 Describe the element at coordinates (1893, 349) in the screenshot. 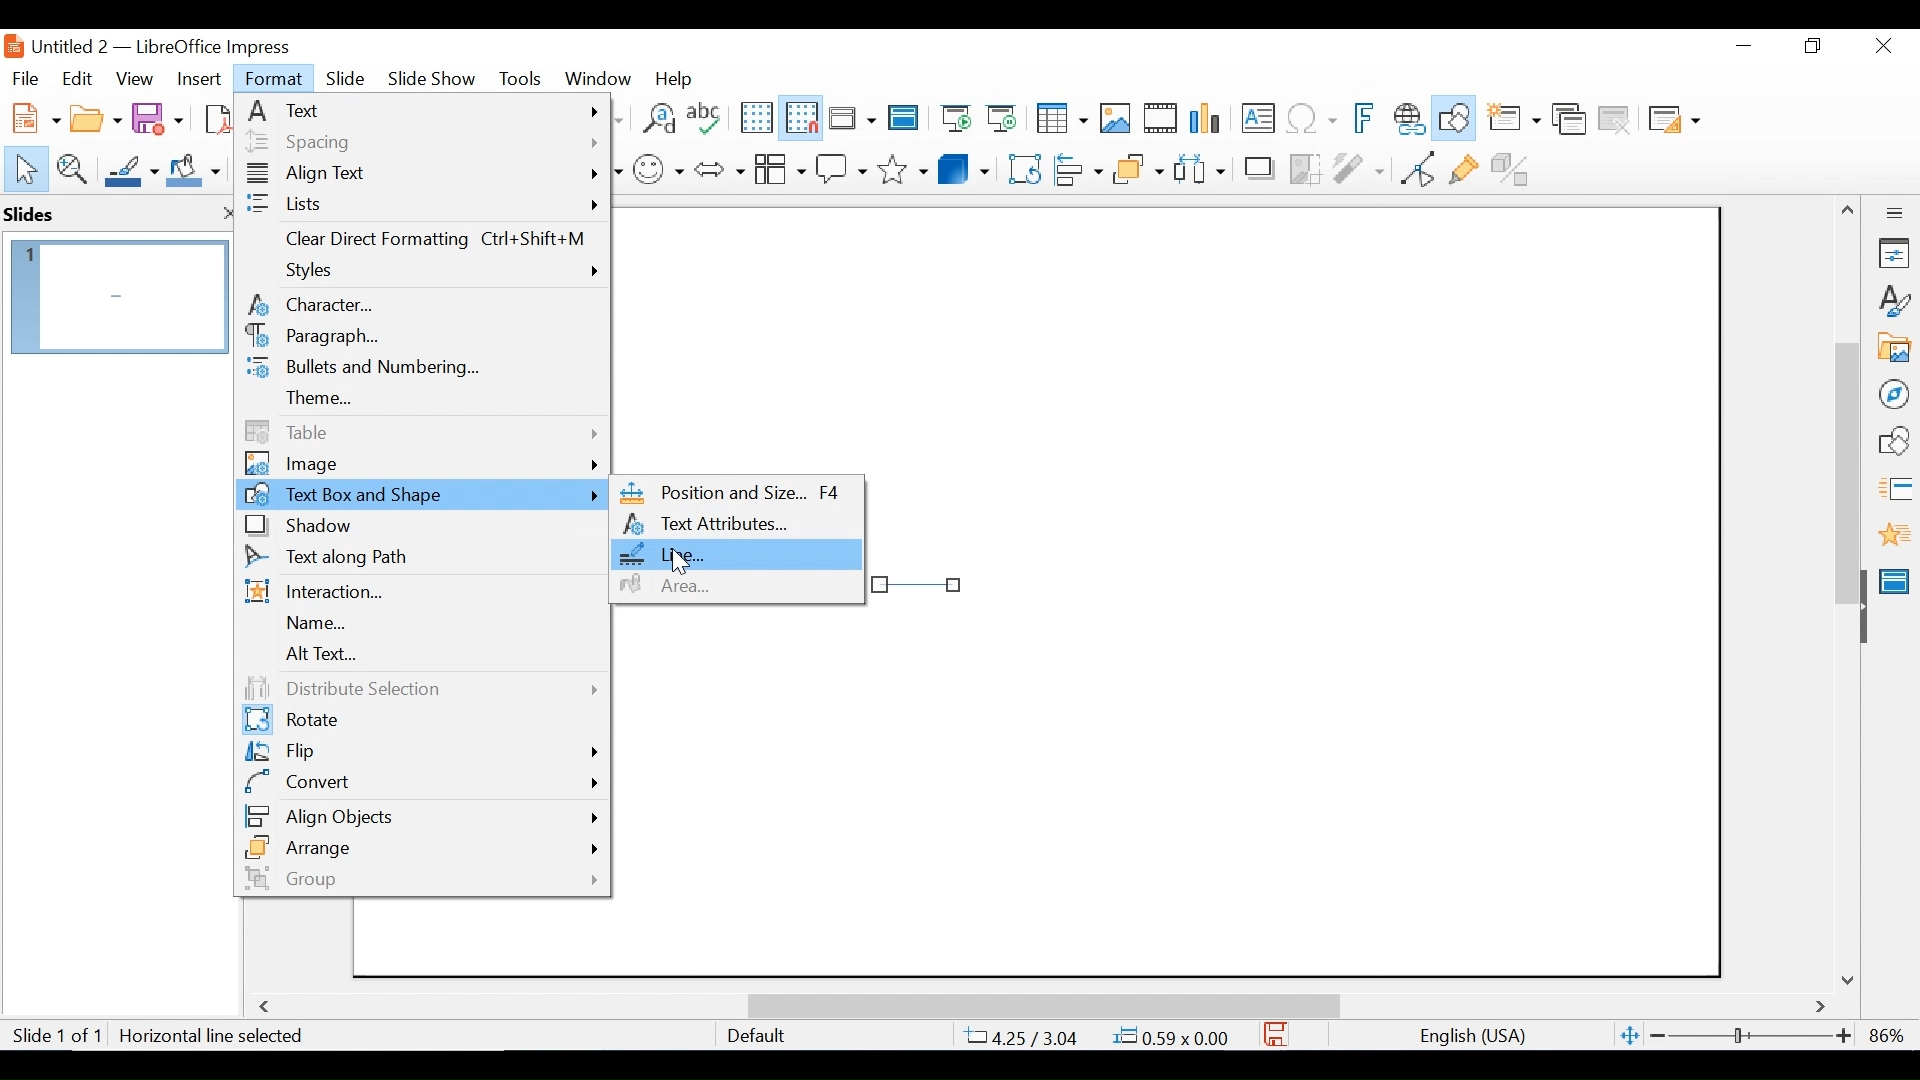

I see `Galler` at that location.